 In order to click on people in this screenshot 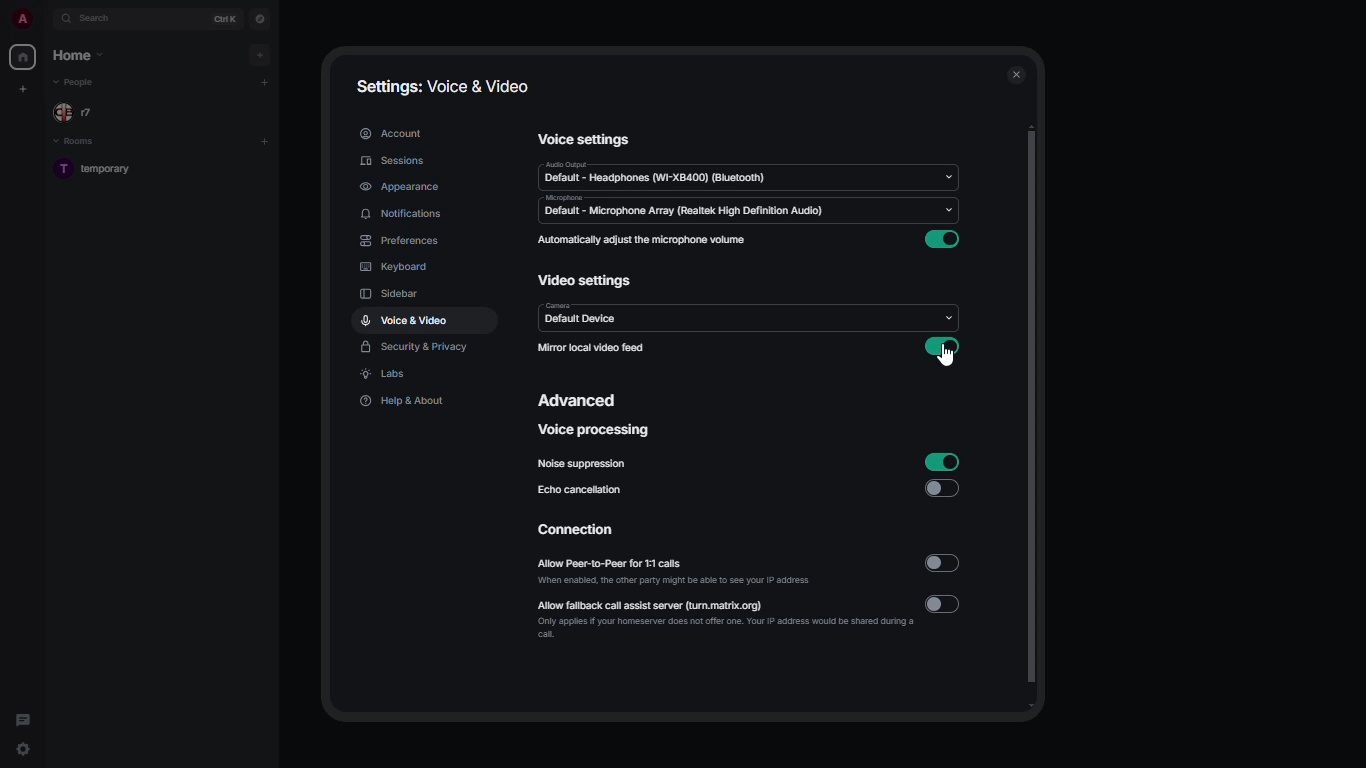, I will do `click(77, 83)`.